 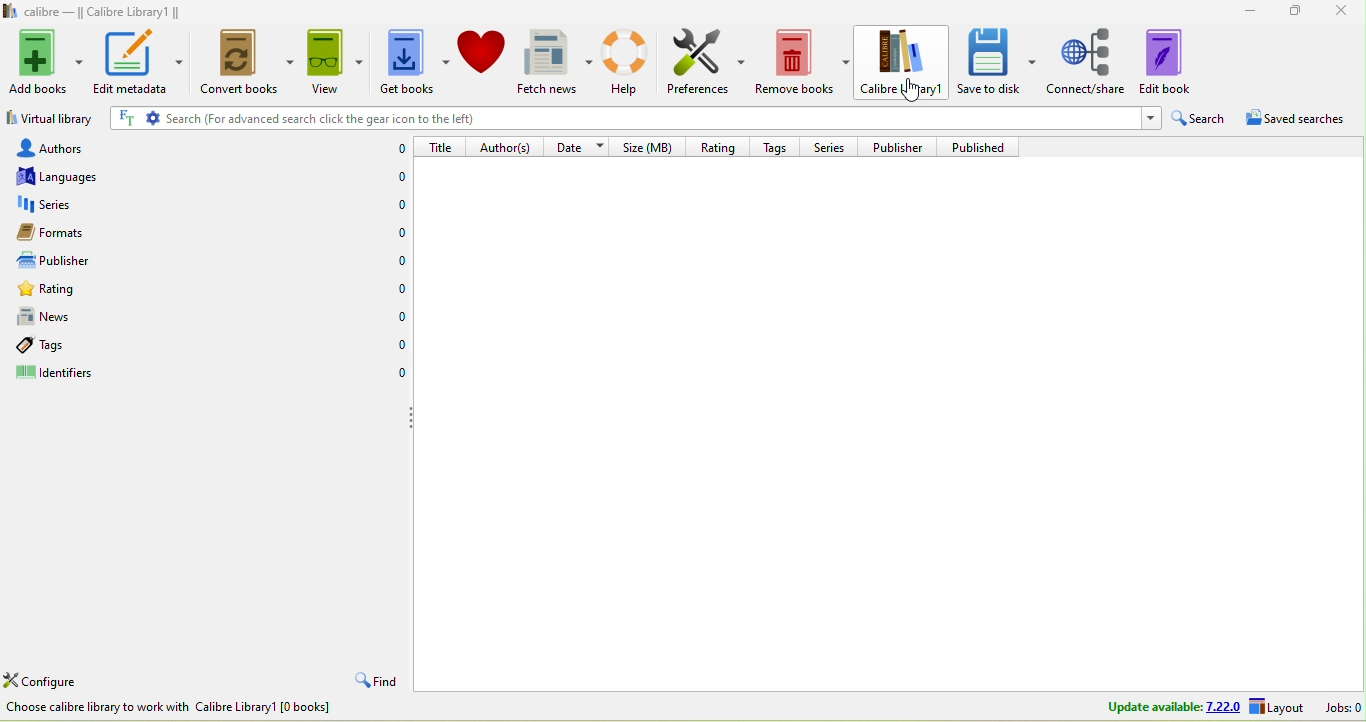 I want to click on maximize, so click(x=1290, y=10).